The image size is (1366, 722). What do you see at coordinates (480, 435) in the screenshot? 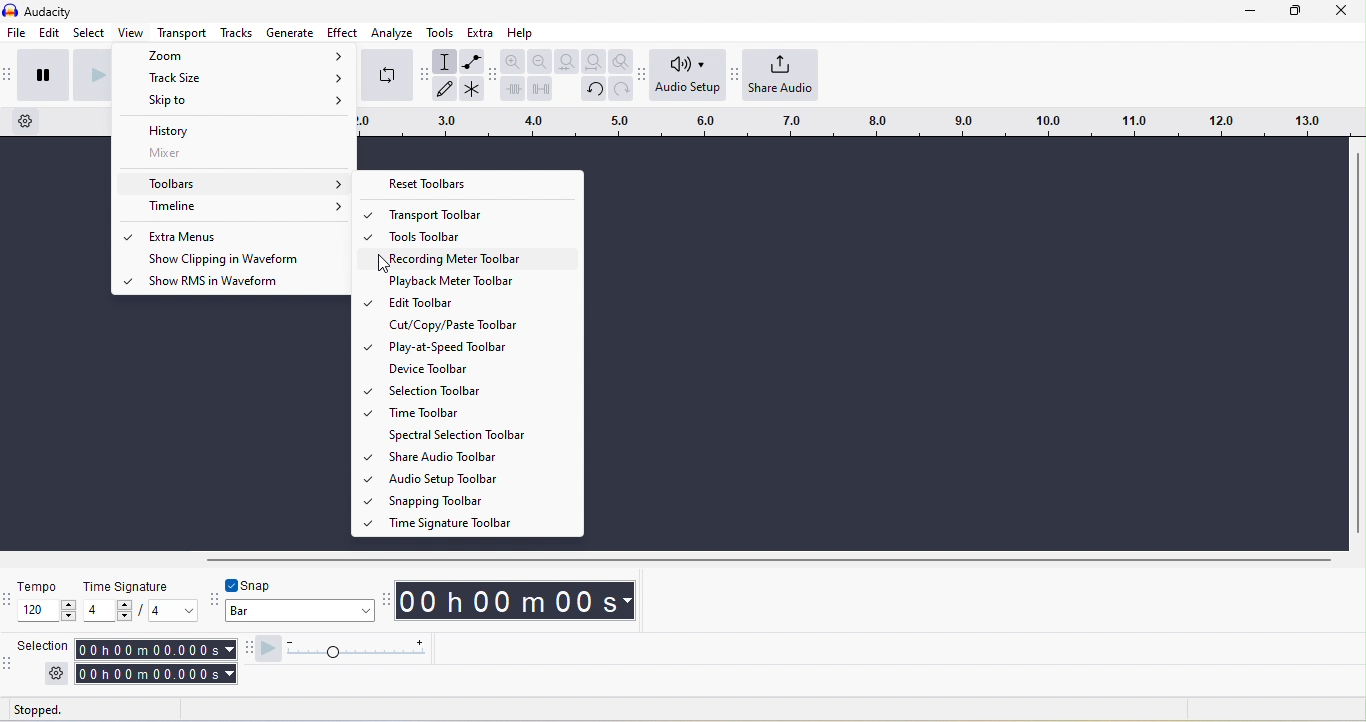
I see `Spectral selection toolbar` at bounding box center [480, 435].